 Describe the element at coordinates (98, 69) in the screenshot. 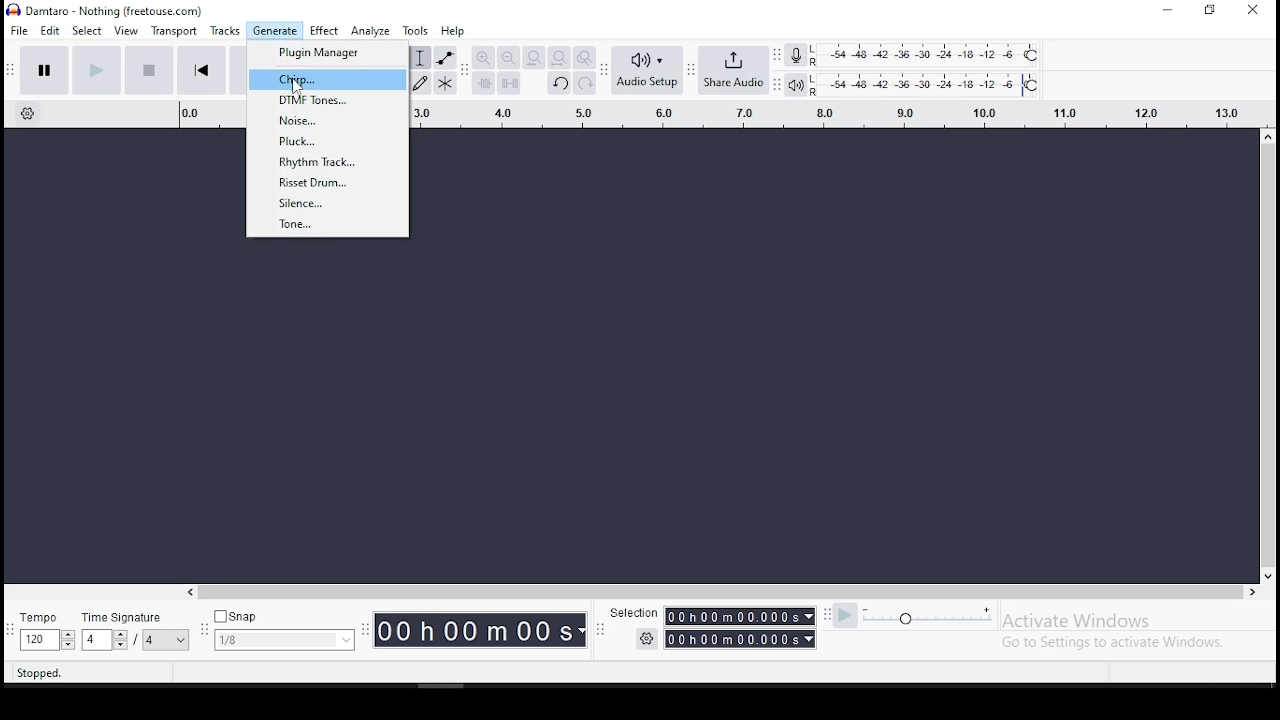

I see `play` at that location.